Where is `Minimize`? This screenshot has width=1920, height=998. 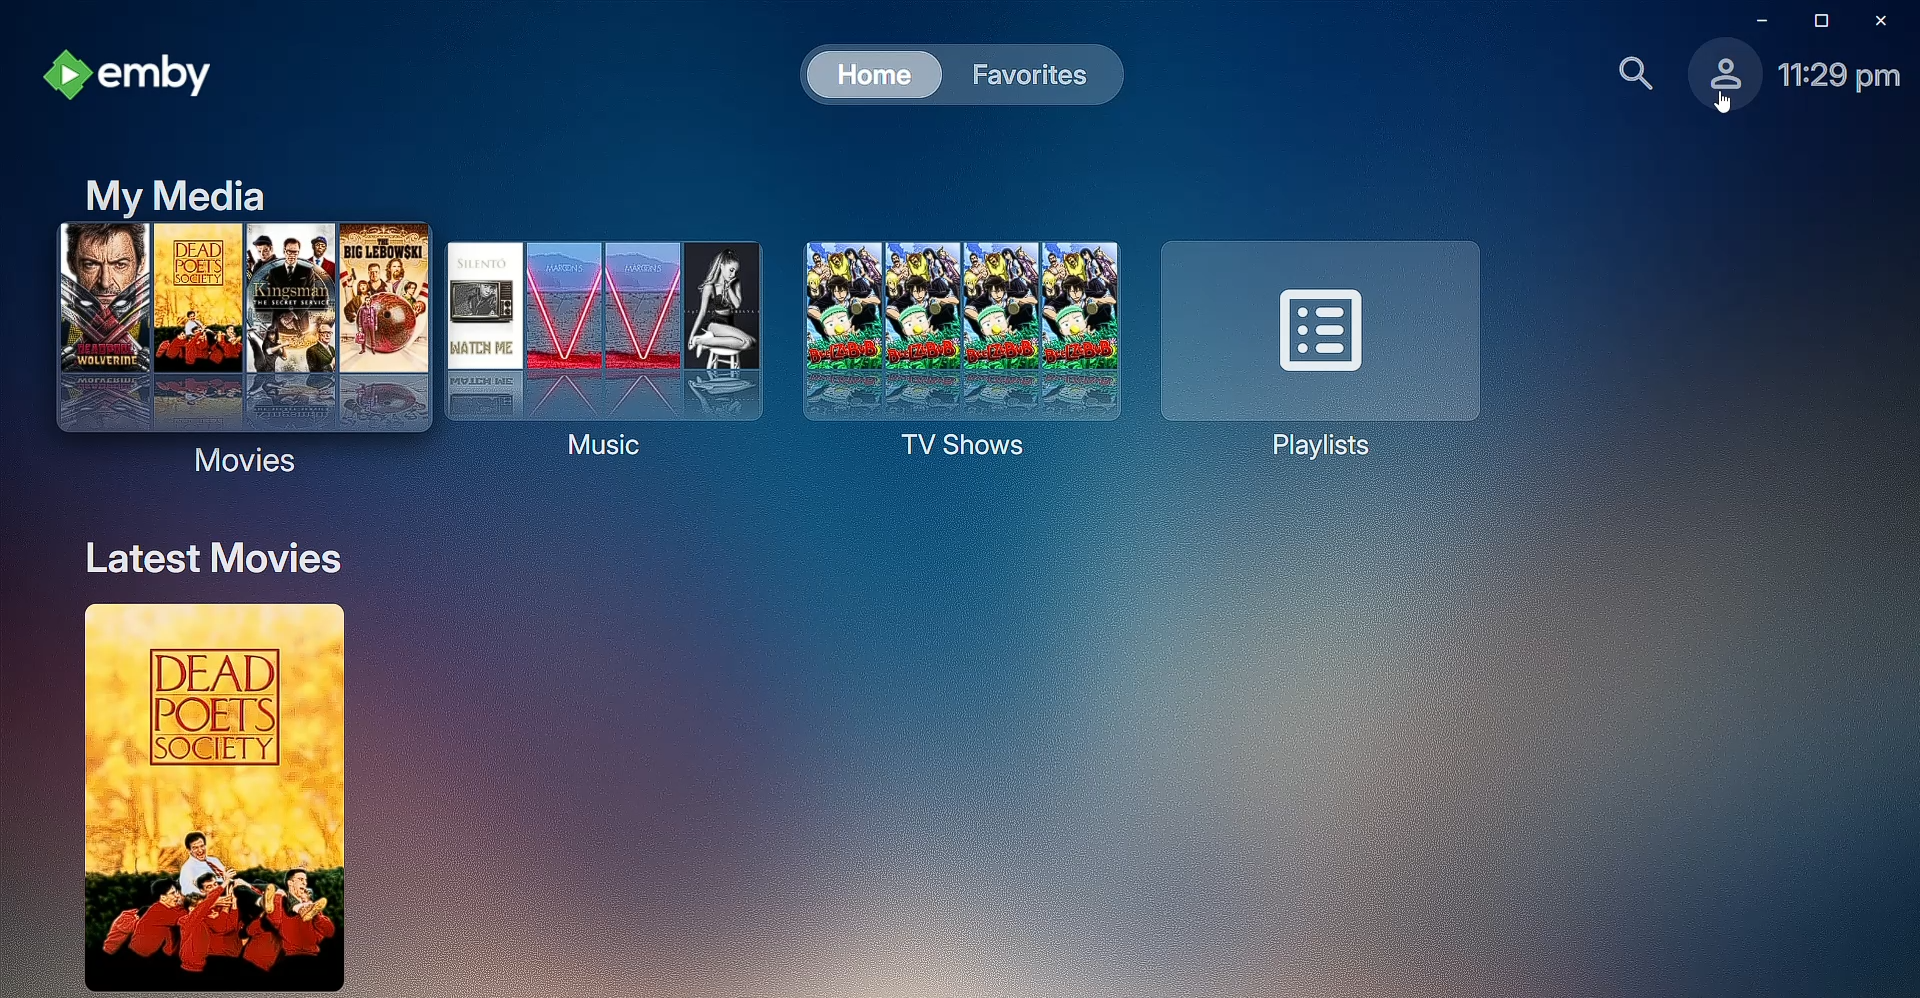
Minimize is located at coordinates (1752, 19).